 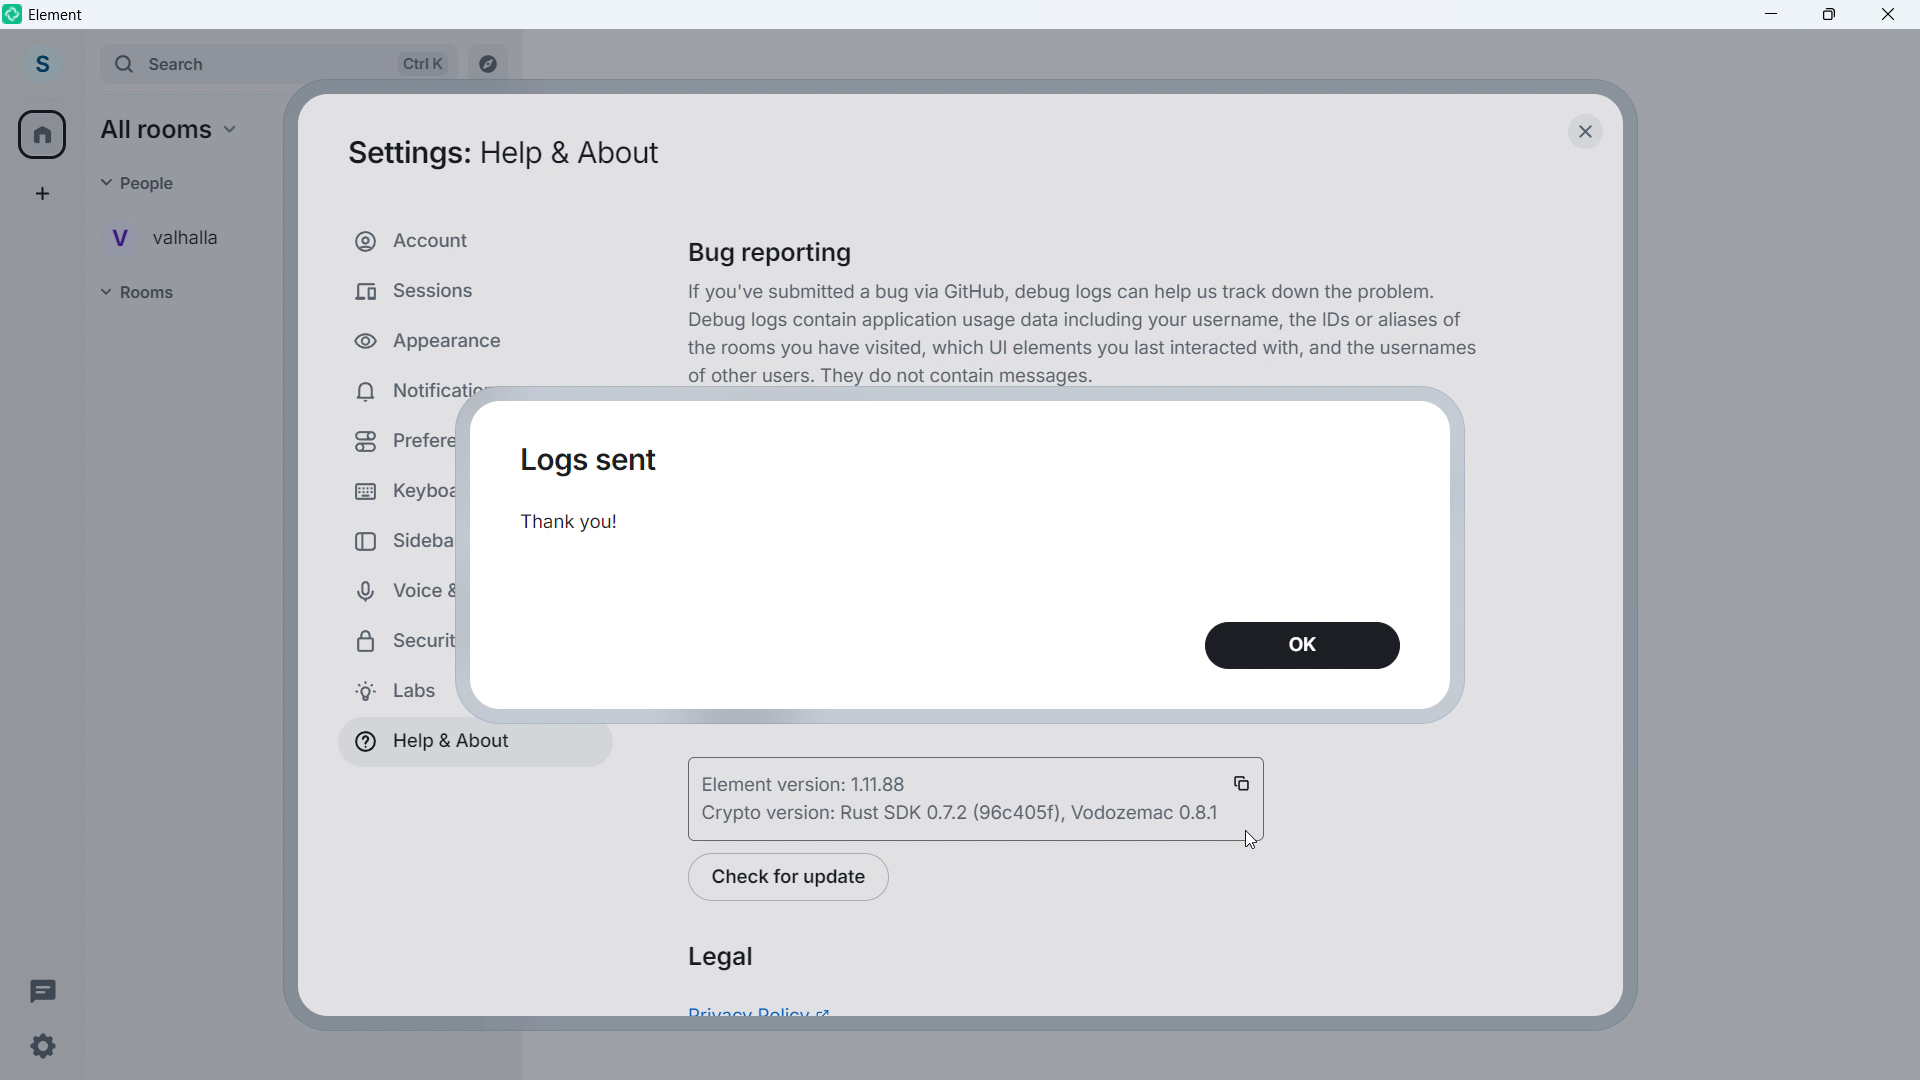 What do you see at coordinates (462, 289) in the screenshot?
I see `Sessions ` at bounding box center [462, 289].